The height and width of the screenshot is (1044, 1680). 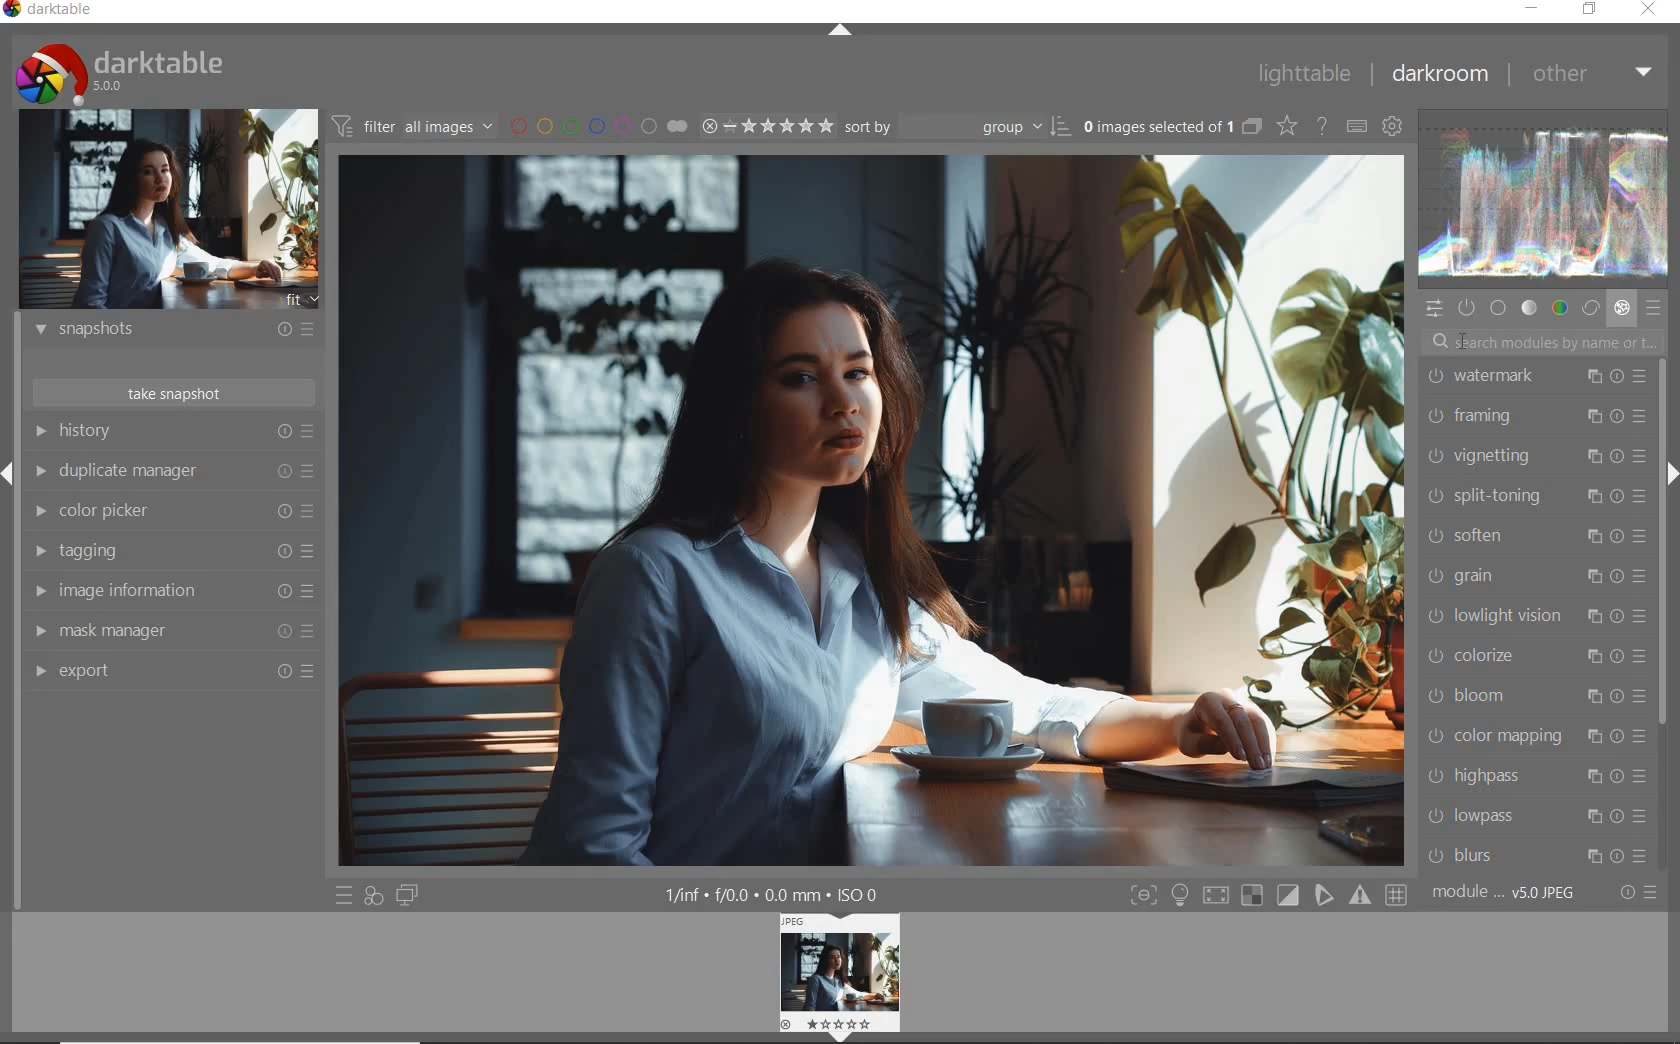 I want to click on show global preferences, so click(x=1393, y=125).